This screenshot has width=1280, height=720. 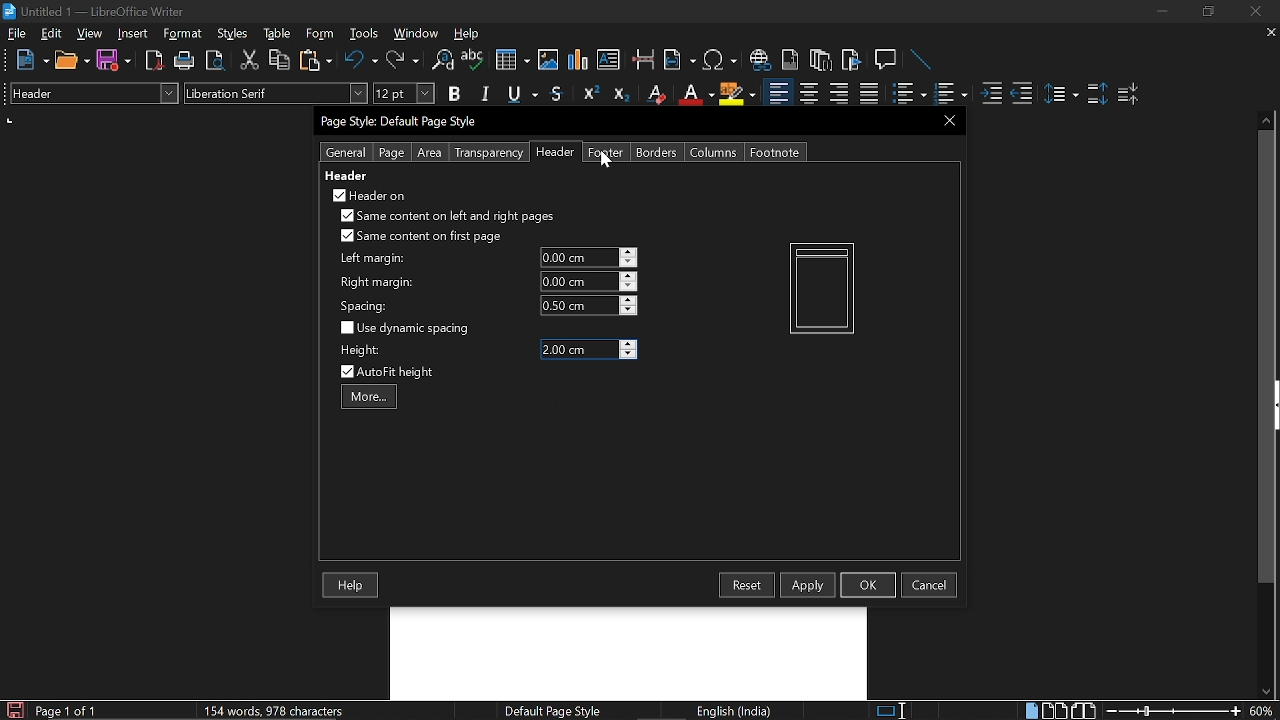 What do you see at coordinates (761, 60) in the screenshot?
I see `Insert hyperlink` at bounding box center [761, 60].